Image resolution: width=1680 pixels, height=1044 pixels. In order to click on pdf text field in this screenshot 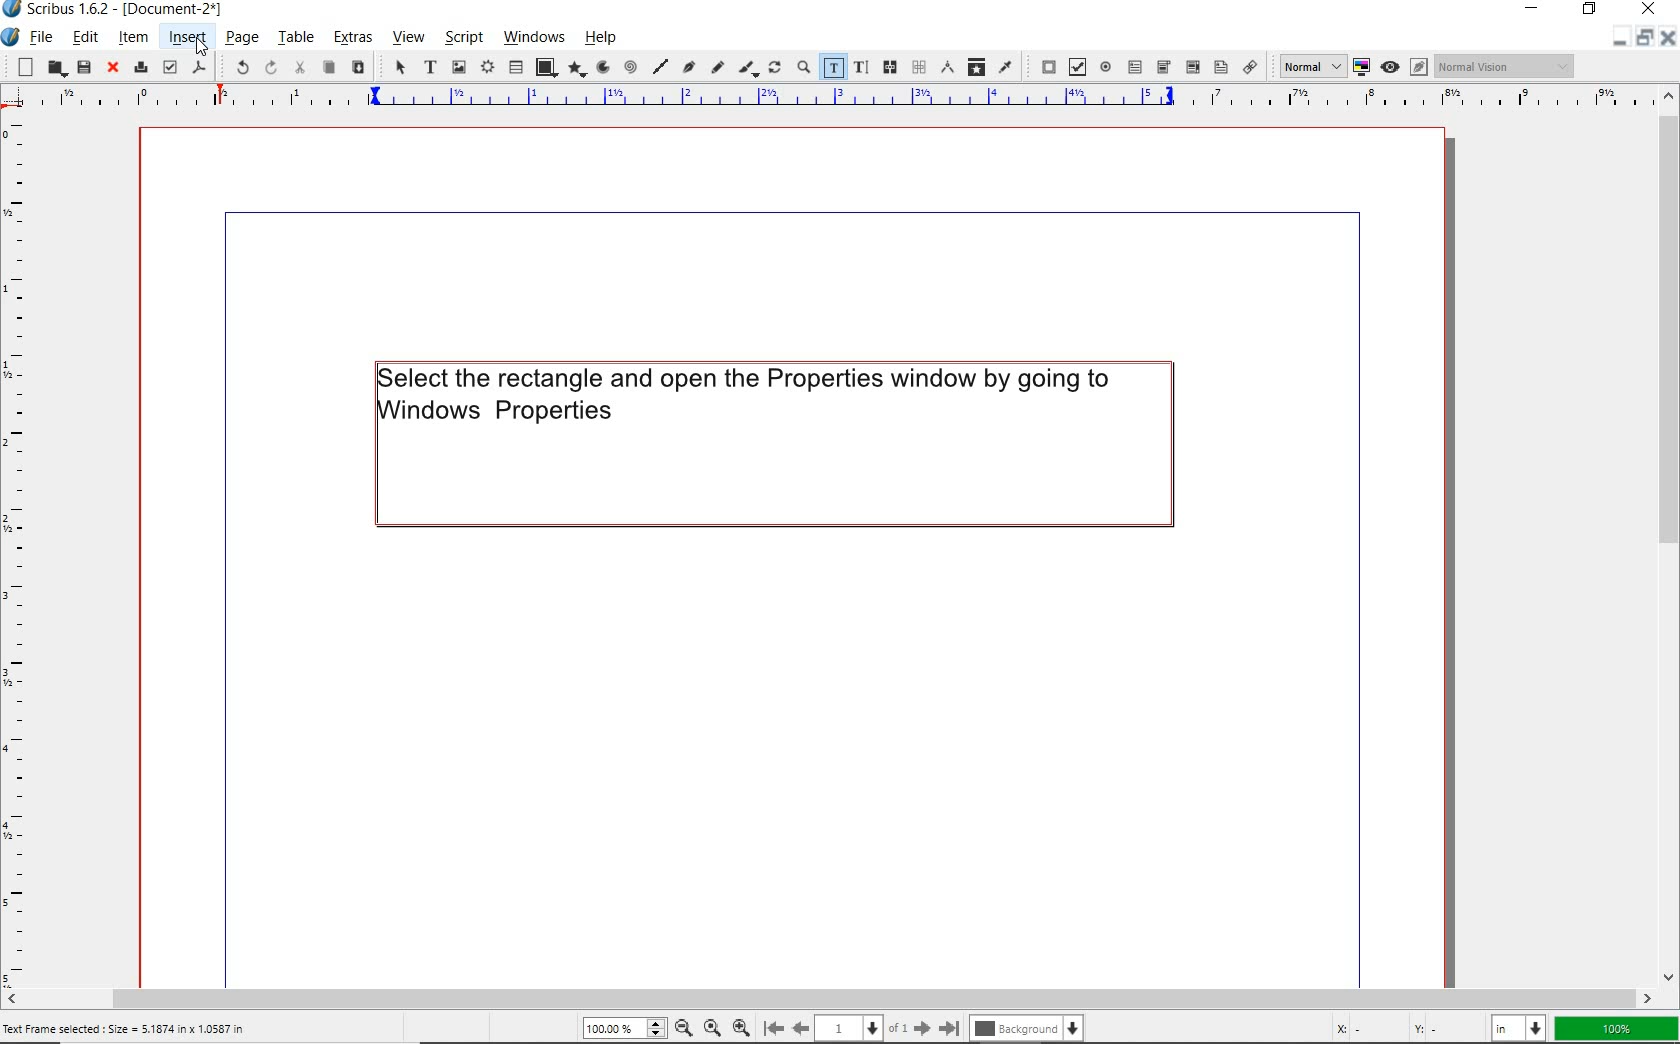, I will do `click(1135, 66)`.